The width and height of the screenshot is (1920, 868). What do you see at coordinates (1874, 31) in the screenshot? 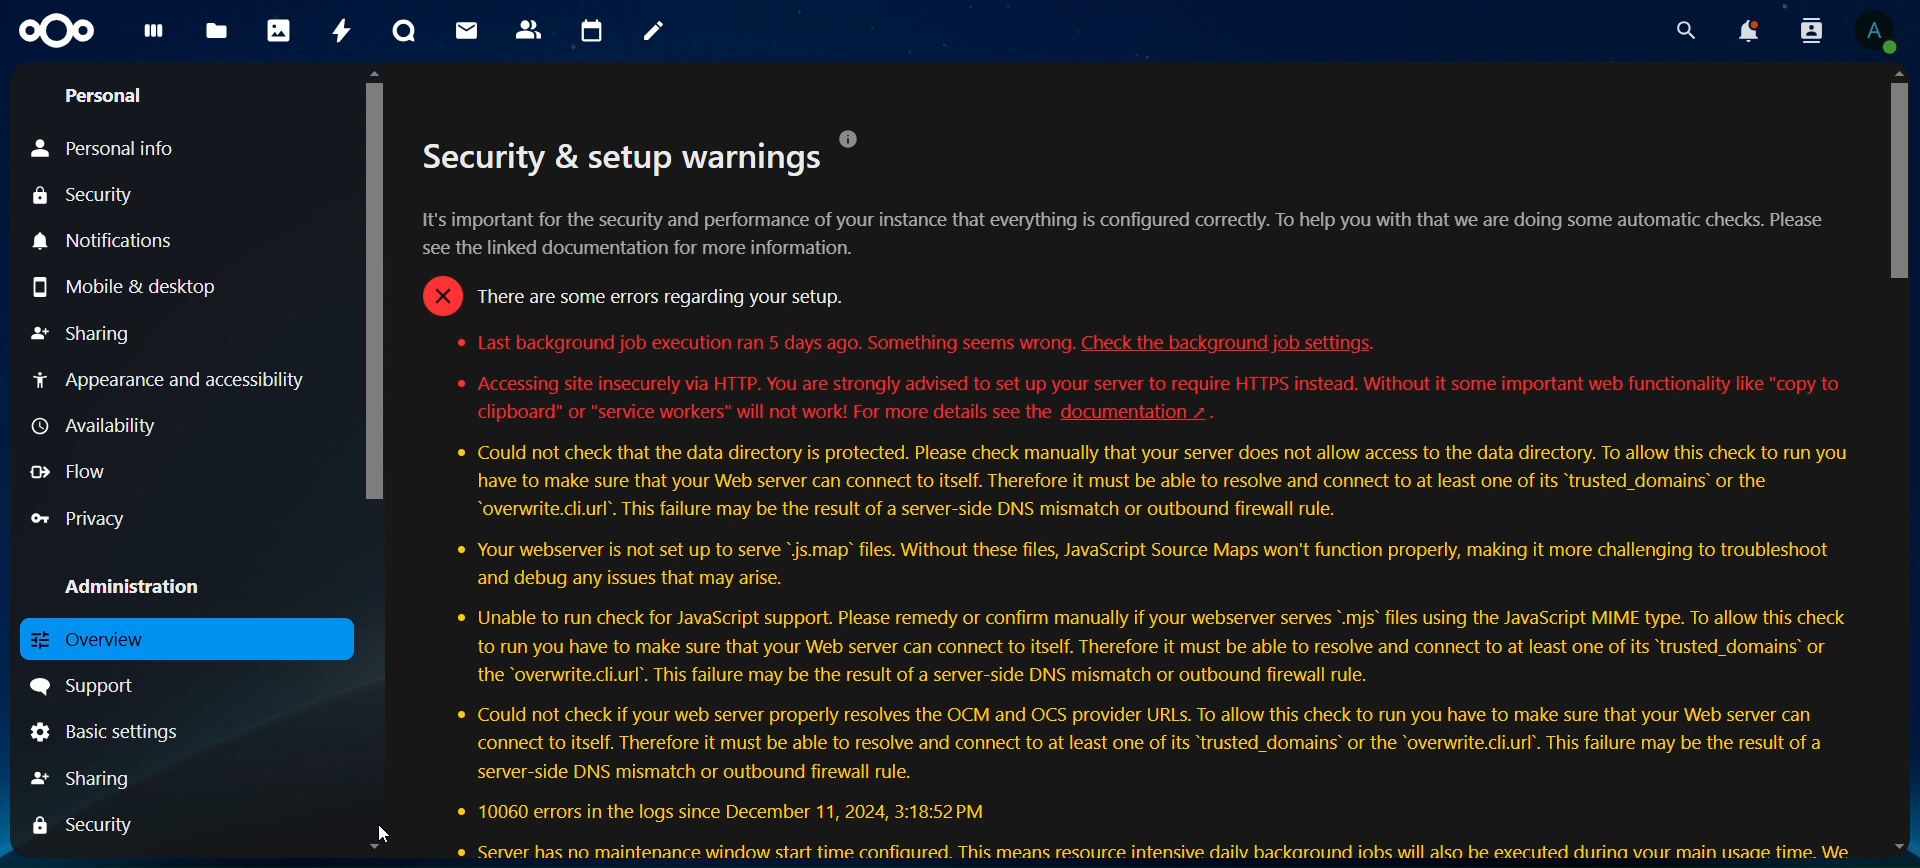
I see `account` at bounding box center [1874, 31].